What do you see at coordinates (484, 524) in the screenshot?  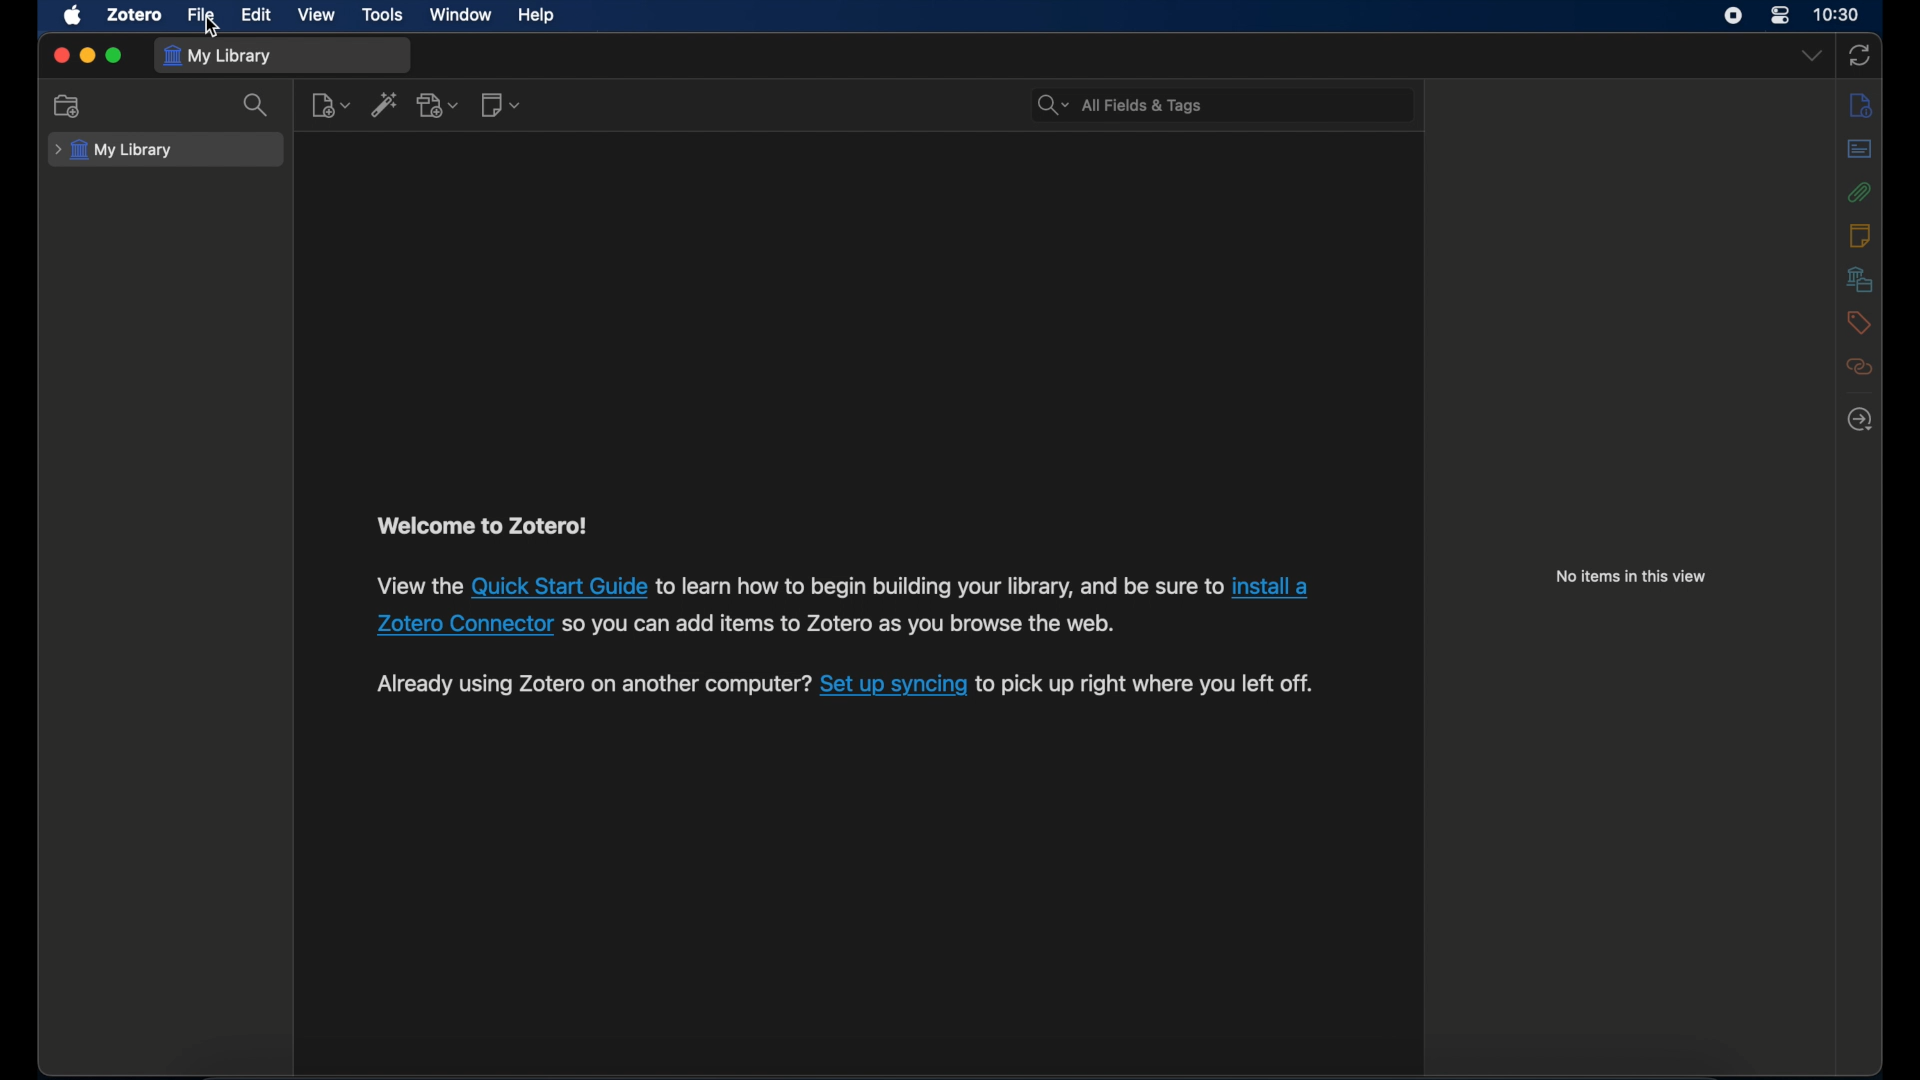 I see `welcome` at bounding box center [484, 524].